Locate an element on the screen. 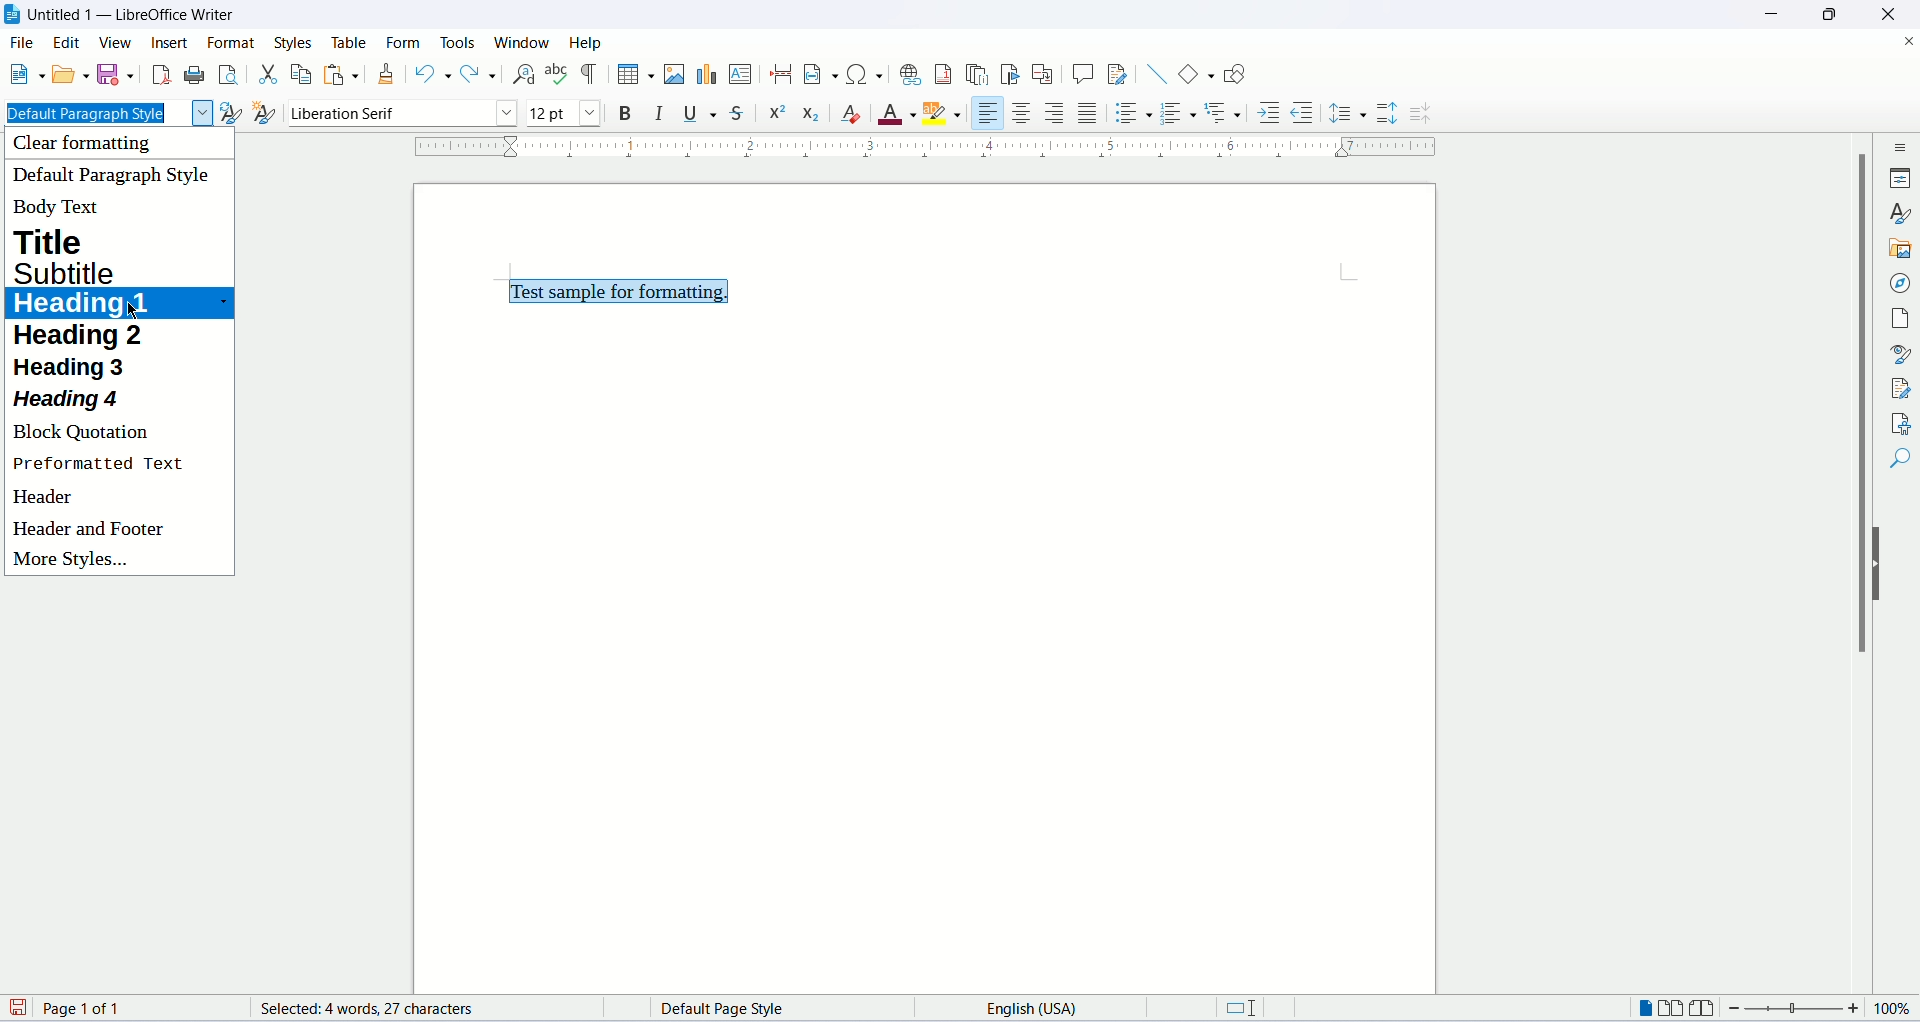 The height and width of the screenshot is (1022, 1920). update selected style is located at coordinates (230, 112).